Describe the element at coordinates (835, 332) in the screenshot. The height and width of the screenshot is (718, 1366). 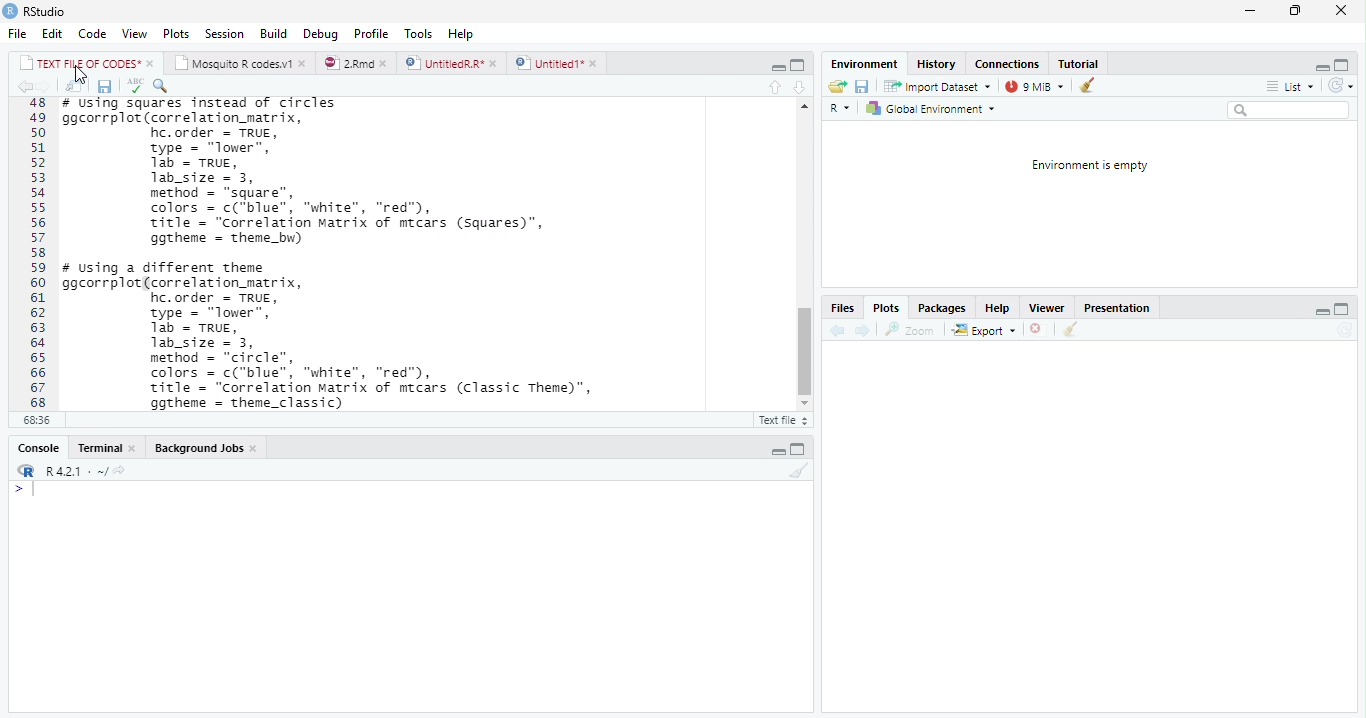
I see `go back` at that location.